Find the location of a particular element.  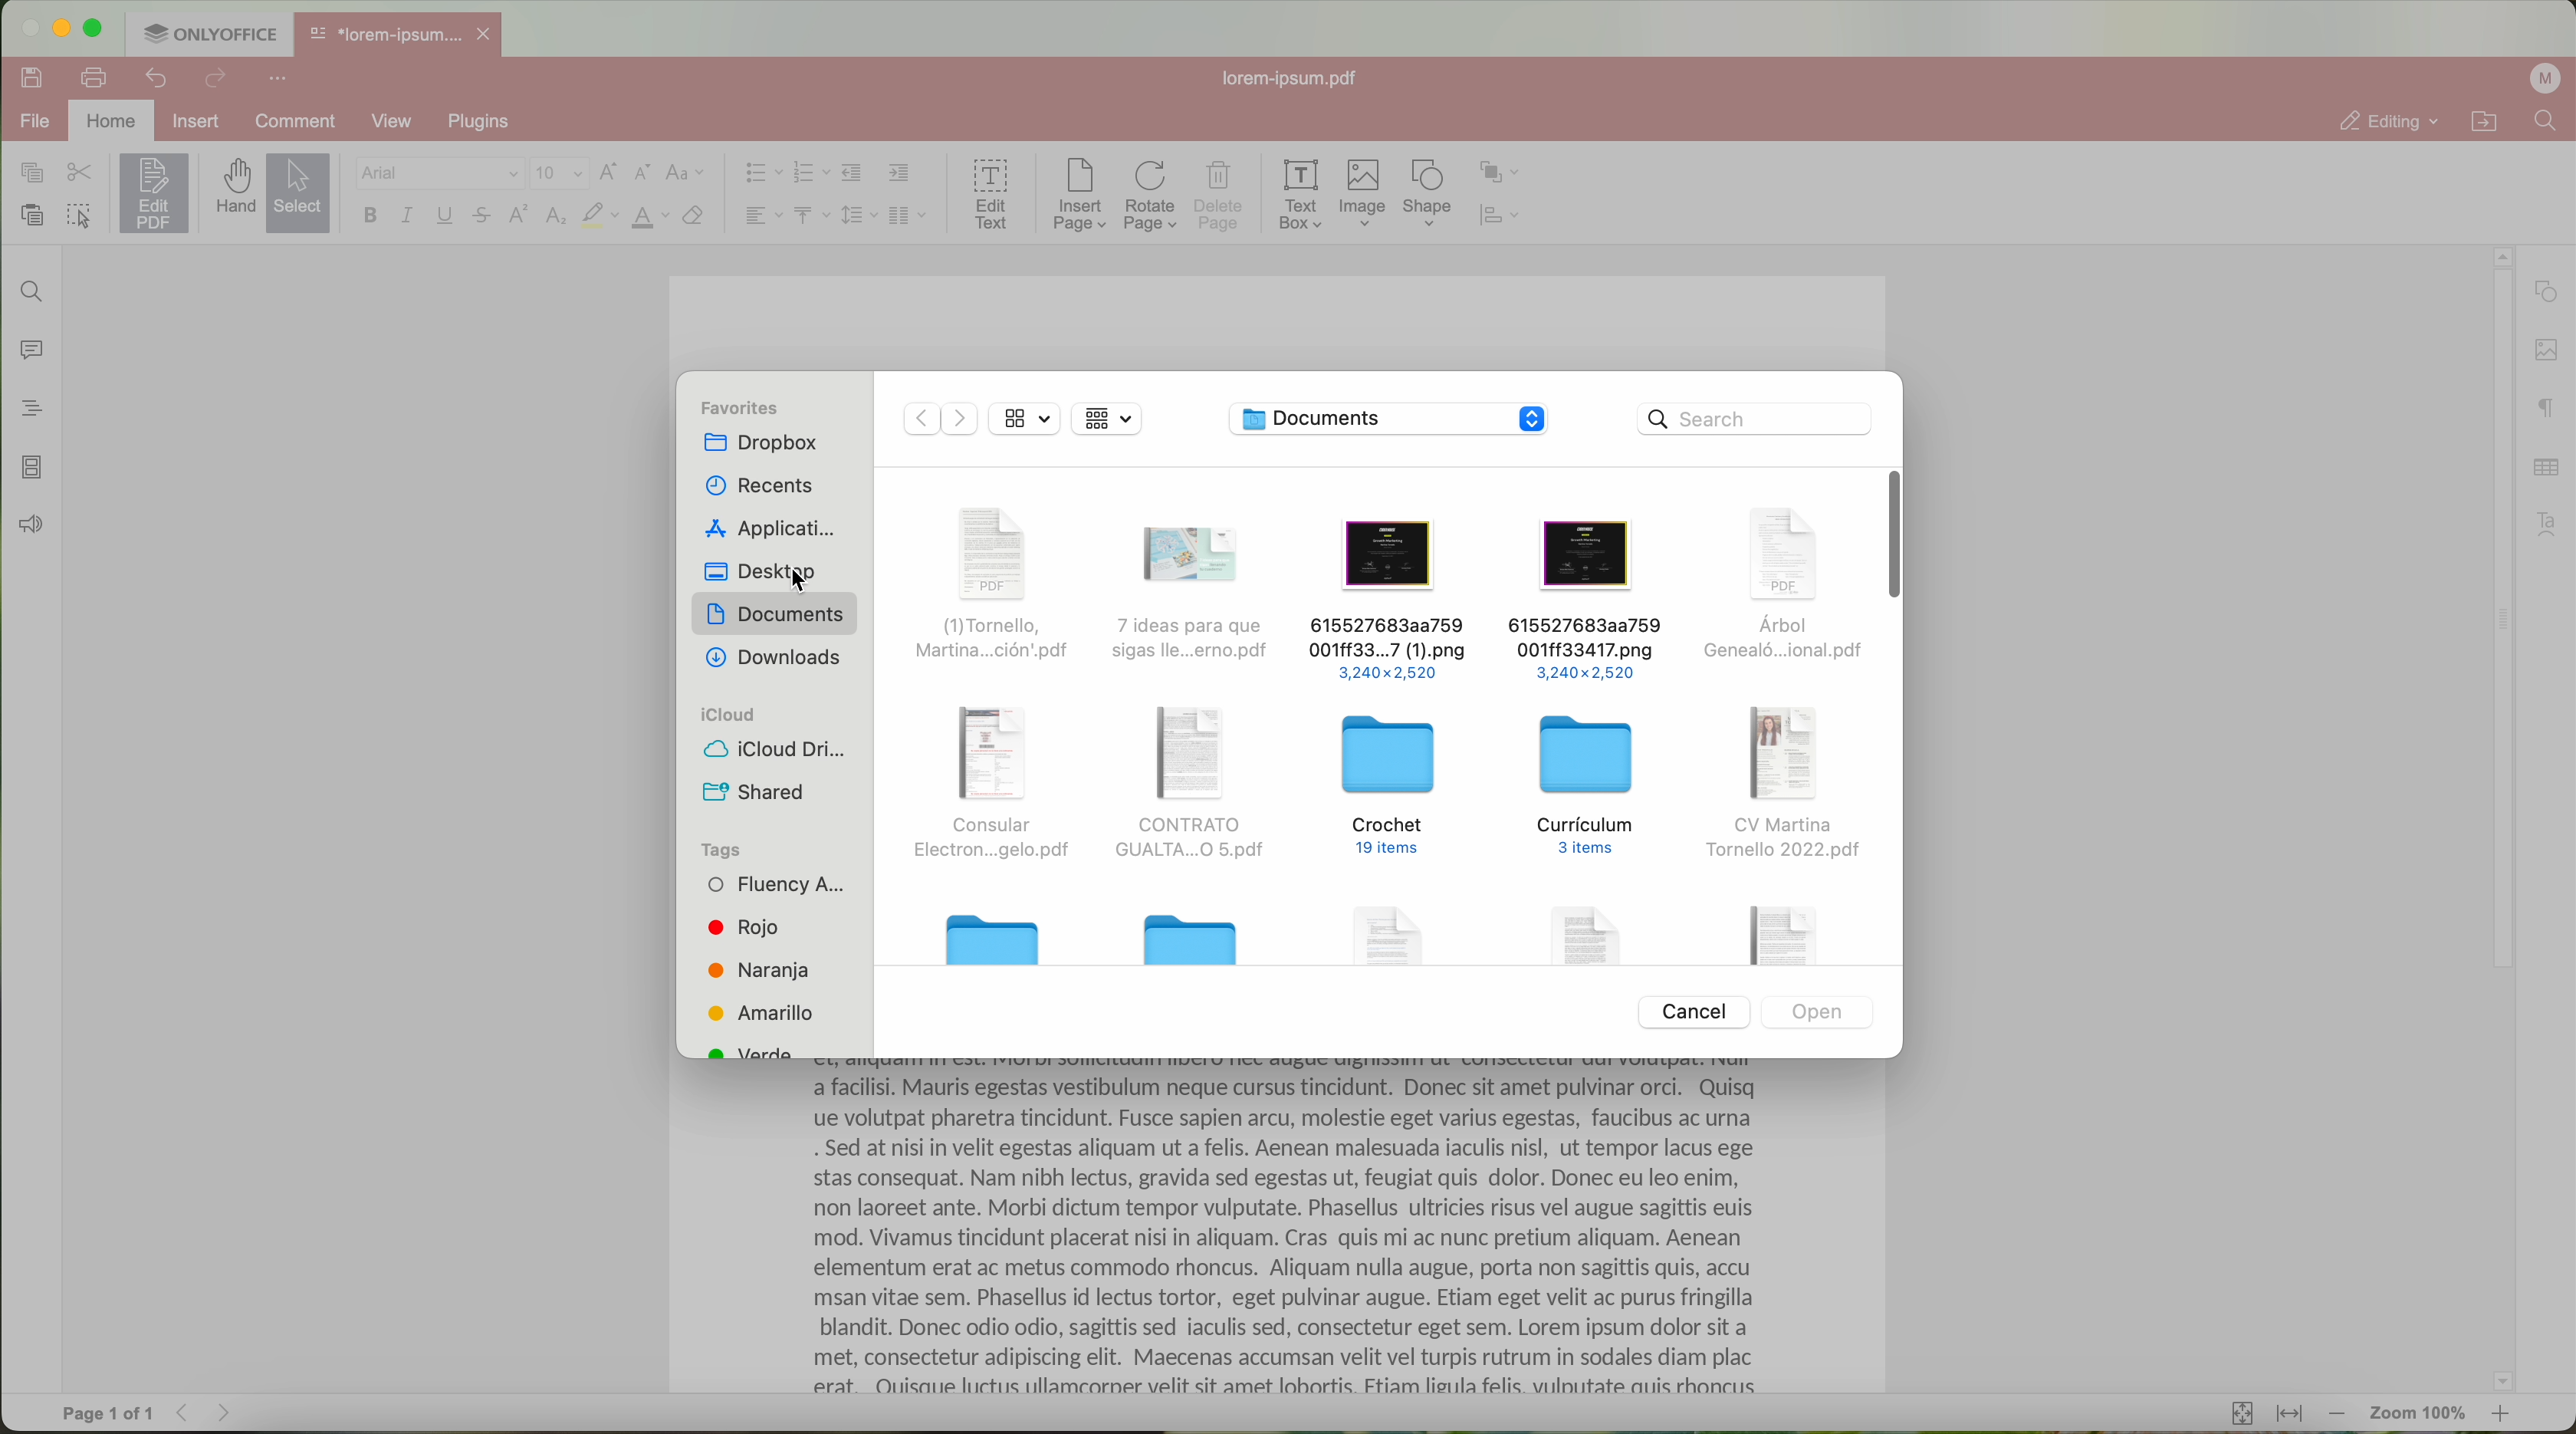

profile is located at coordinates (2549, 78).